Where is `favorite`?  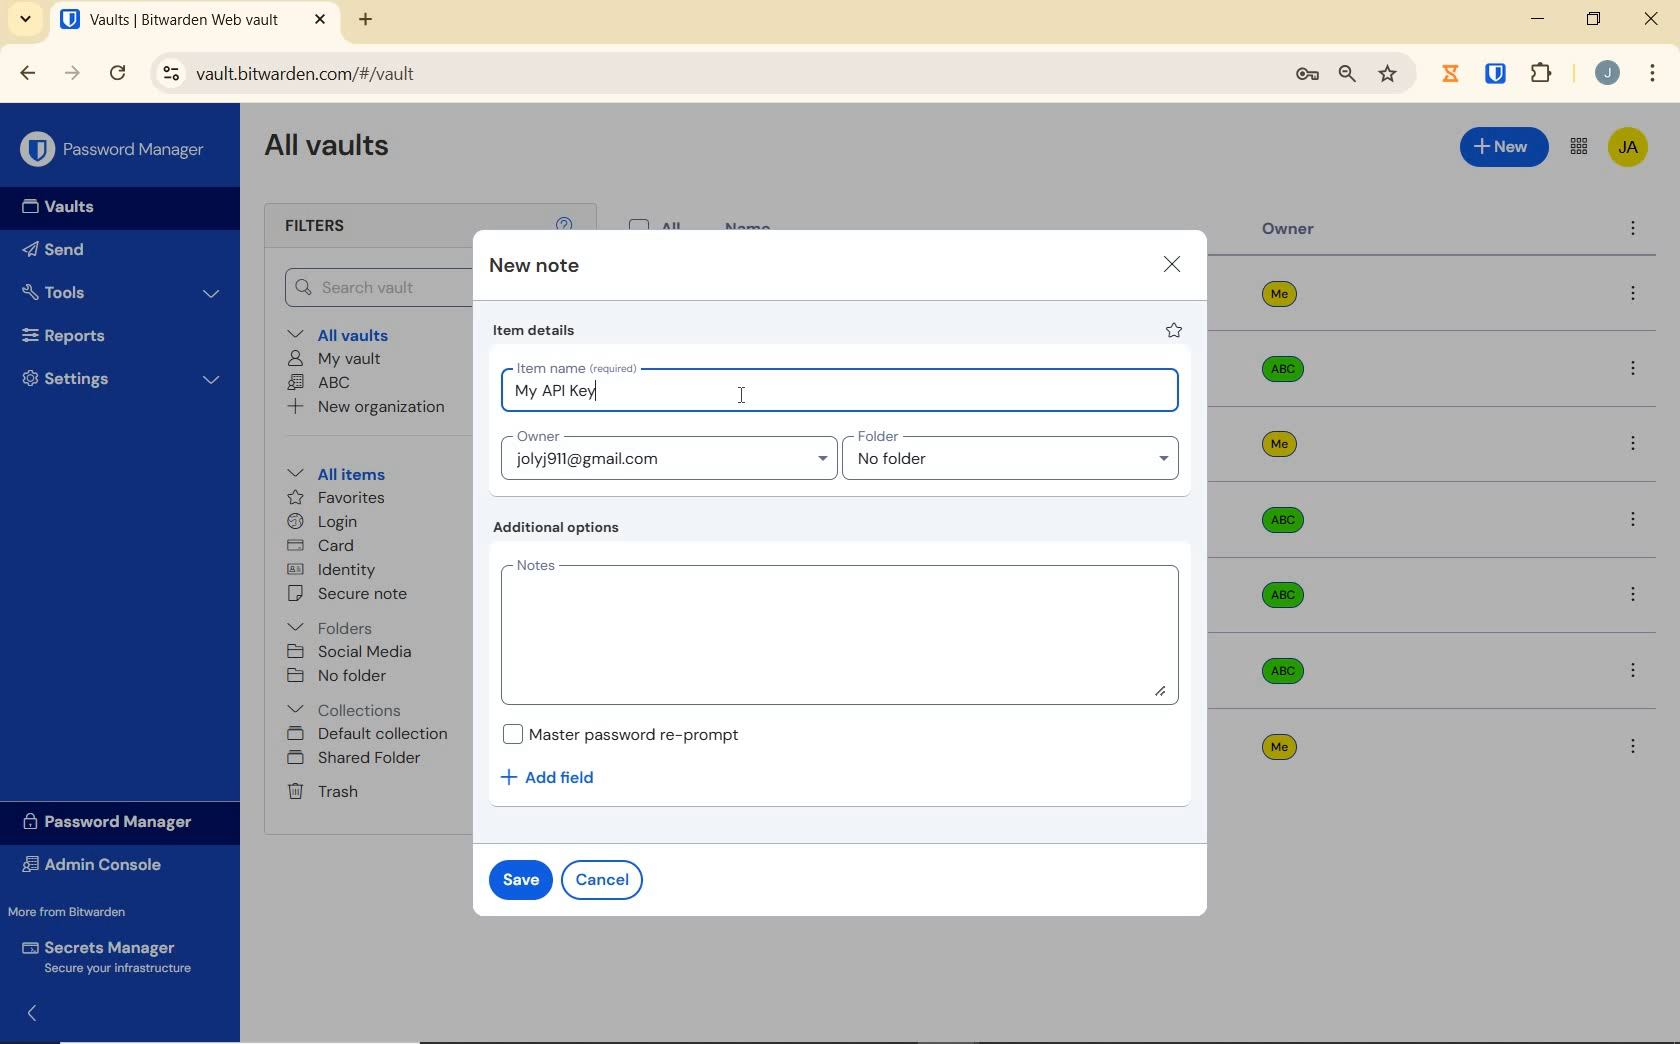 favorite is located at coordinates (1175, 333).